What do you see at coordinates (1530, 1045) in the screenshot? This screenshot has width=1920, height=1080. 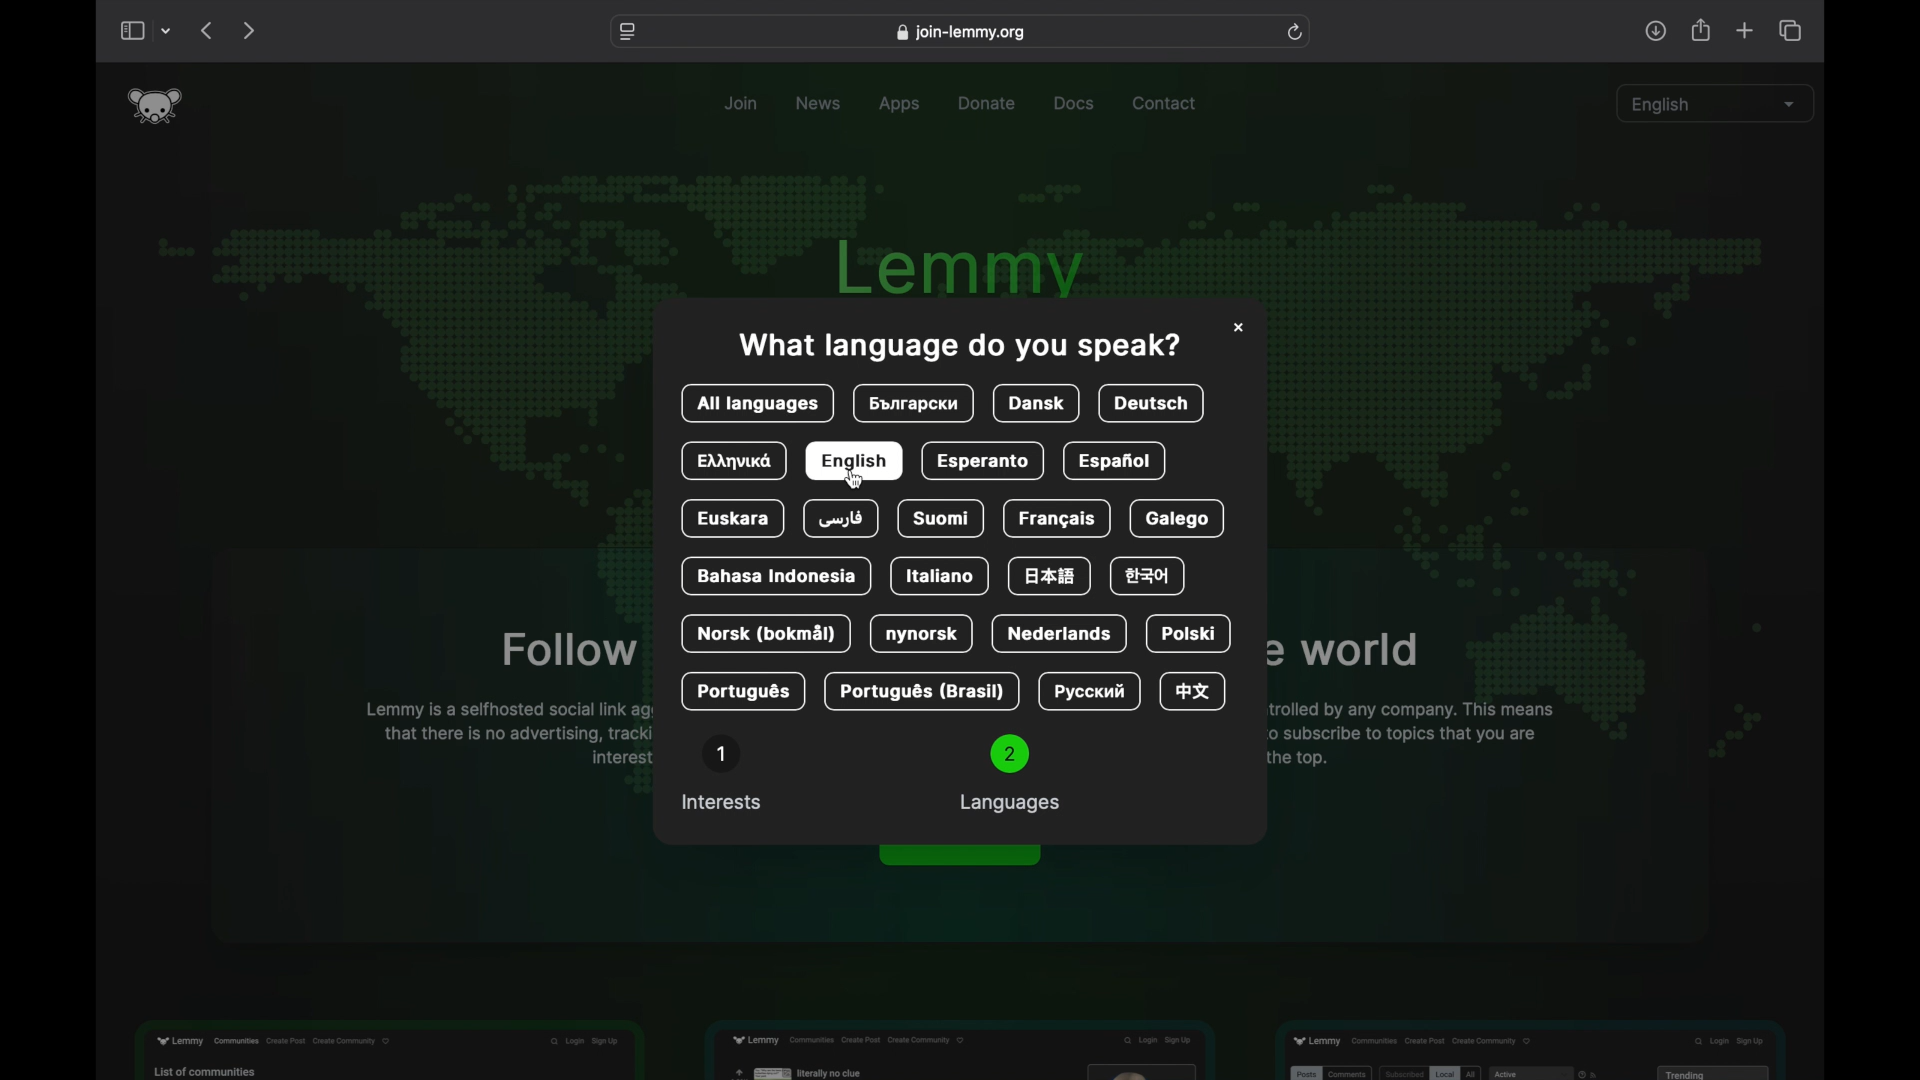 I see `feature preview` at bounding box center [1530, 1045].